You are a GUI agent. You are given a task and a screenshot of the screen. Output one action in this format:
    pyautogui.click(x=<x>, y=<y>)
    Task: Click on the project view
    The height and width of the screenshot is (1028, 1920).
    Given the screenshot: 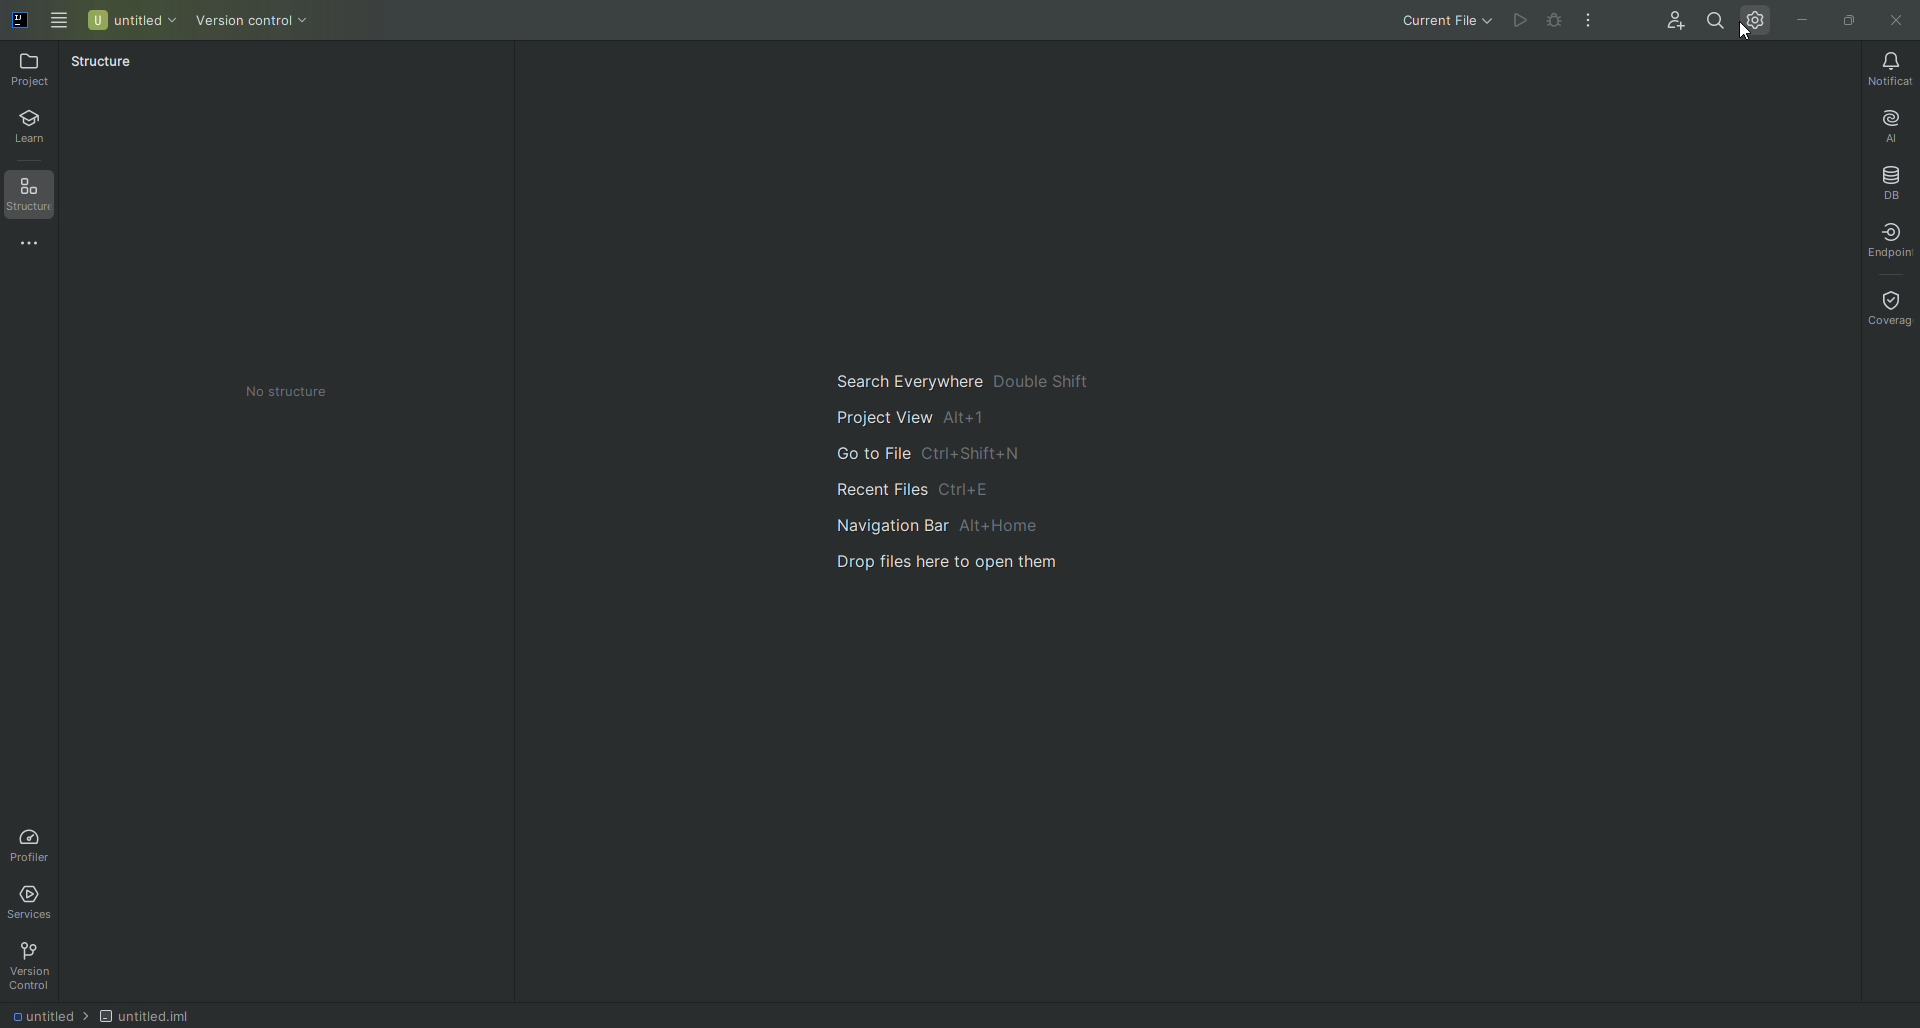 What is the action you would take?
    pyautogui.click(x=963, y=417)
    